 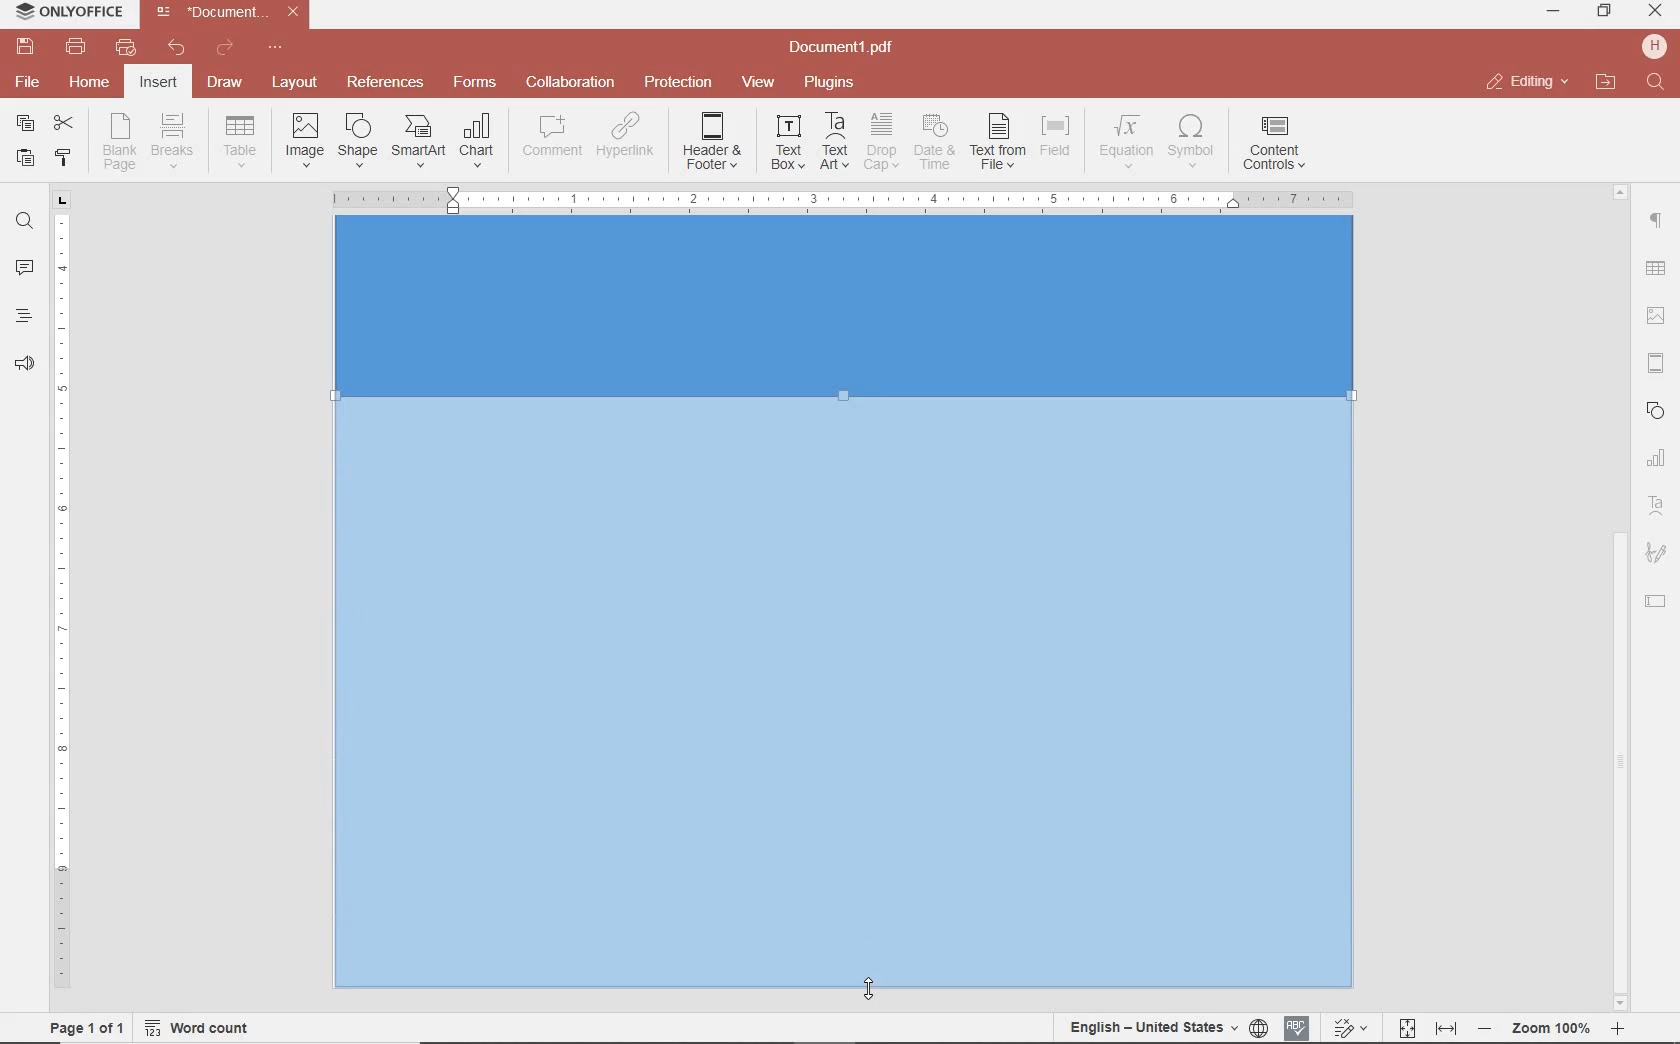 What do you see at coordinates (1658, 83) in the screenshot?
I see `find` at bounding box center [1658, 83].